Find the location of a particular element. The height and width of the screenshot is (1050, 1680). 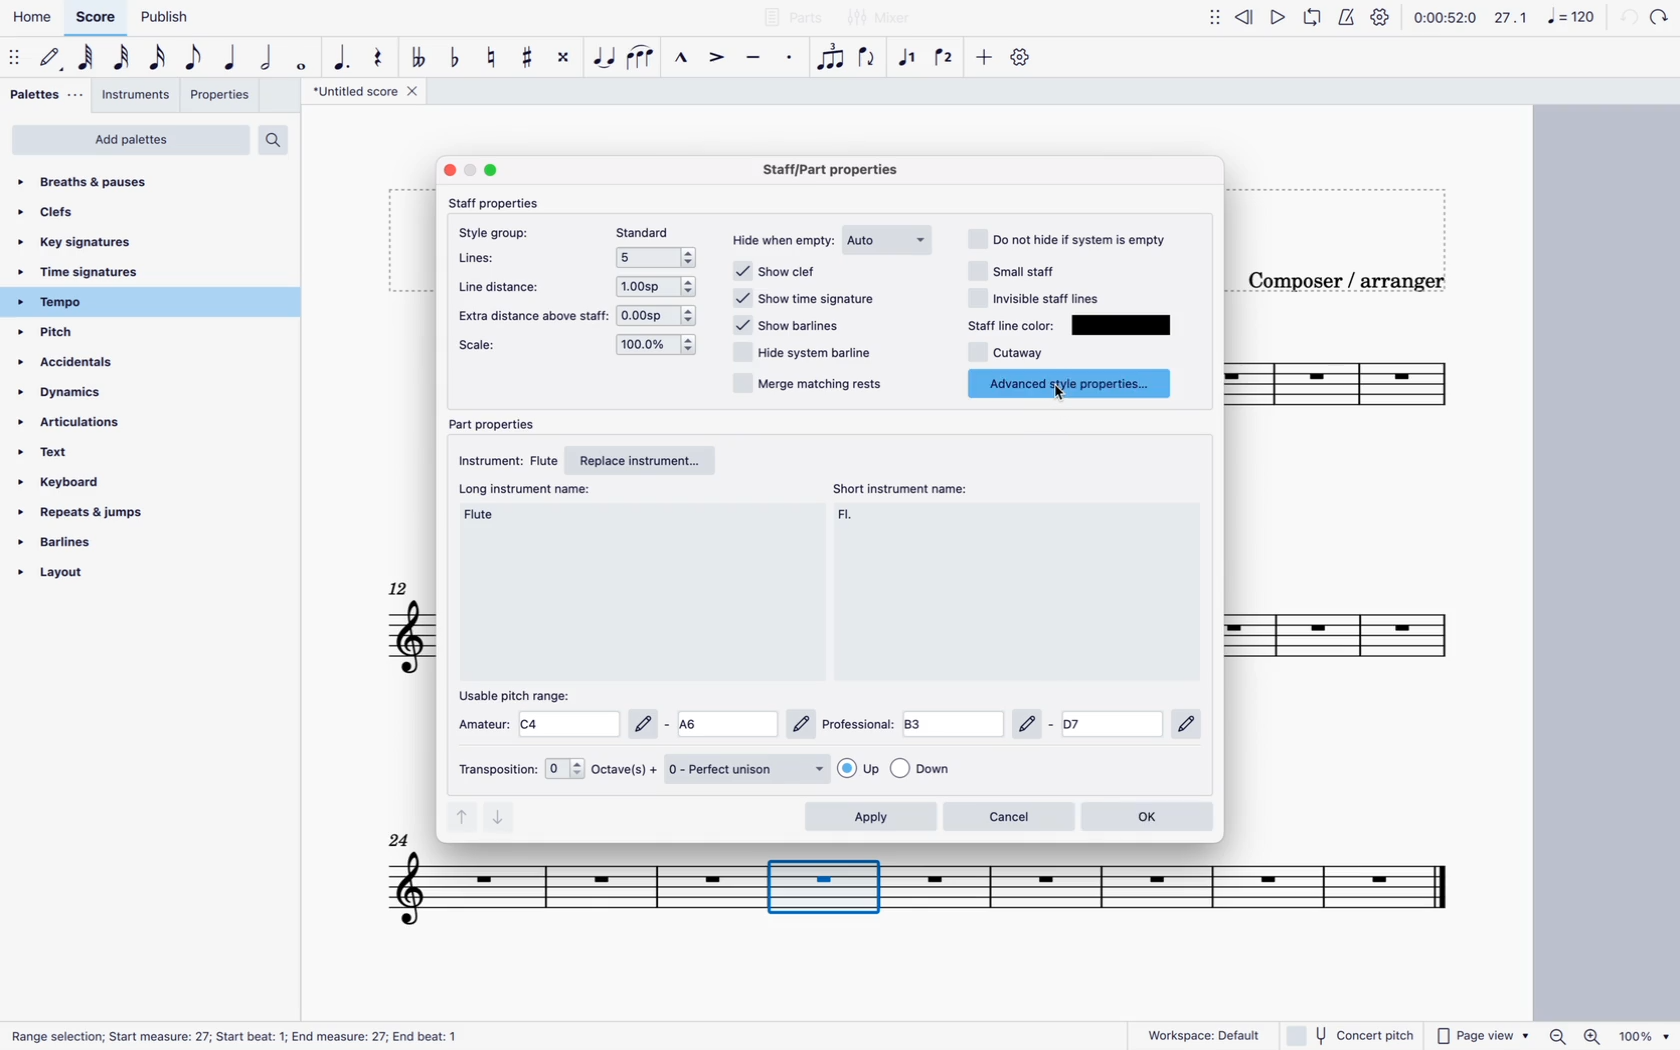

professional options is located at coordinates (954, 724).